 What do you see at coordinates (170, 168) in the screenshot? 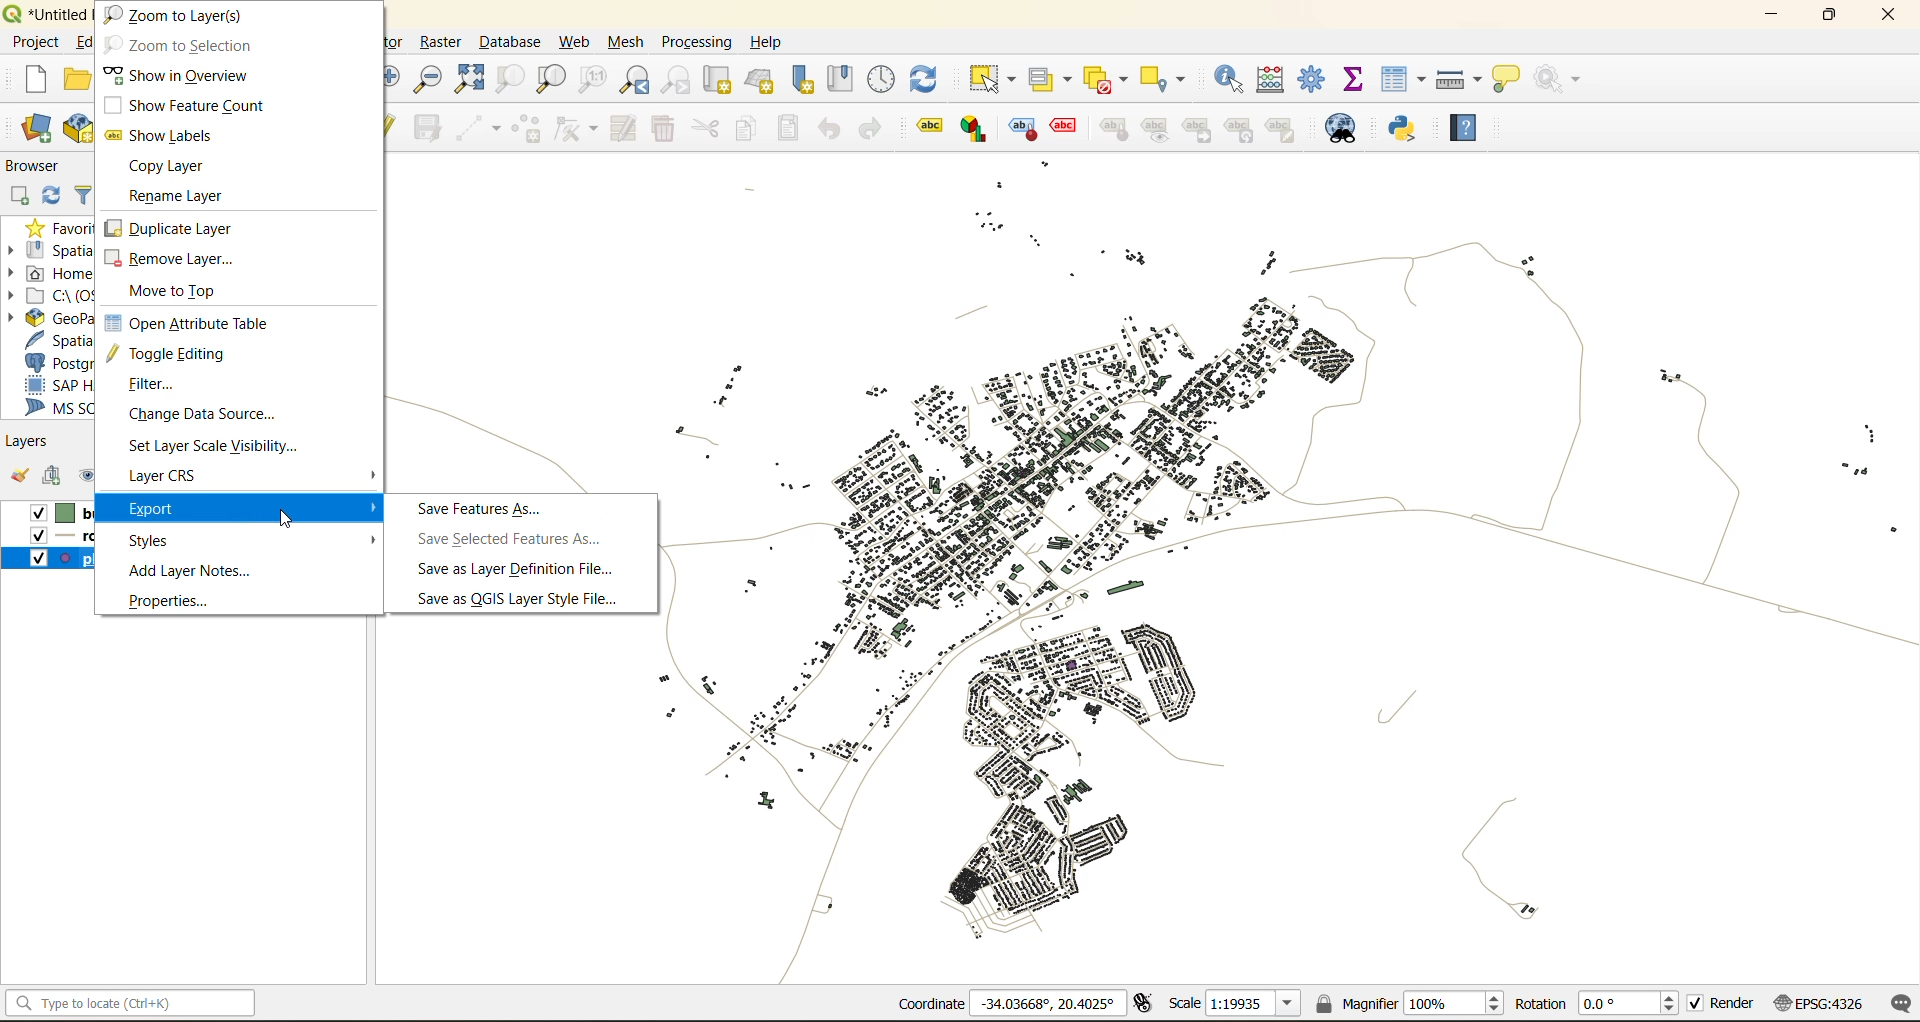
I see `copy layer` at bounding box center [170, 168].